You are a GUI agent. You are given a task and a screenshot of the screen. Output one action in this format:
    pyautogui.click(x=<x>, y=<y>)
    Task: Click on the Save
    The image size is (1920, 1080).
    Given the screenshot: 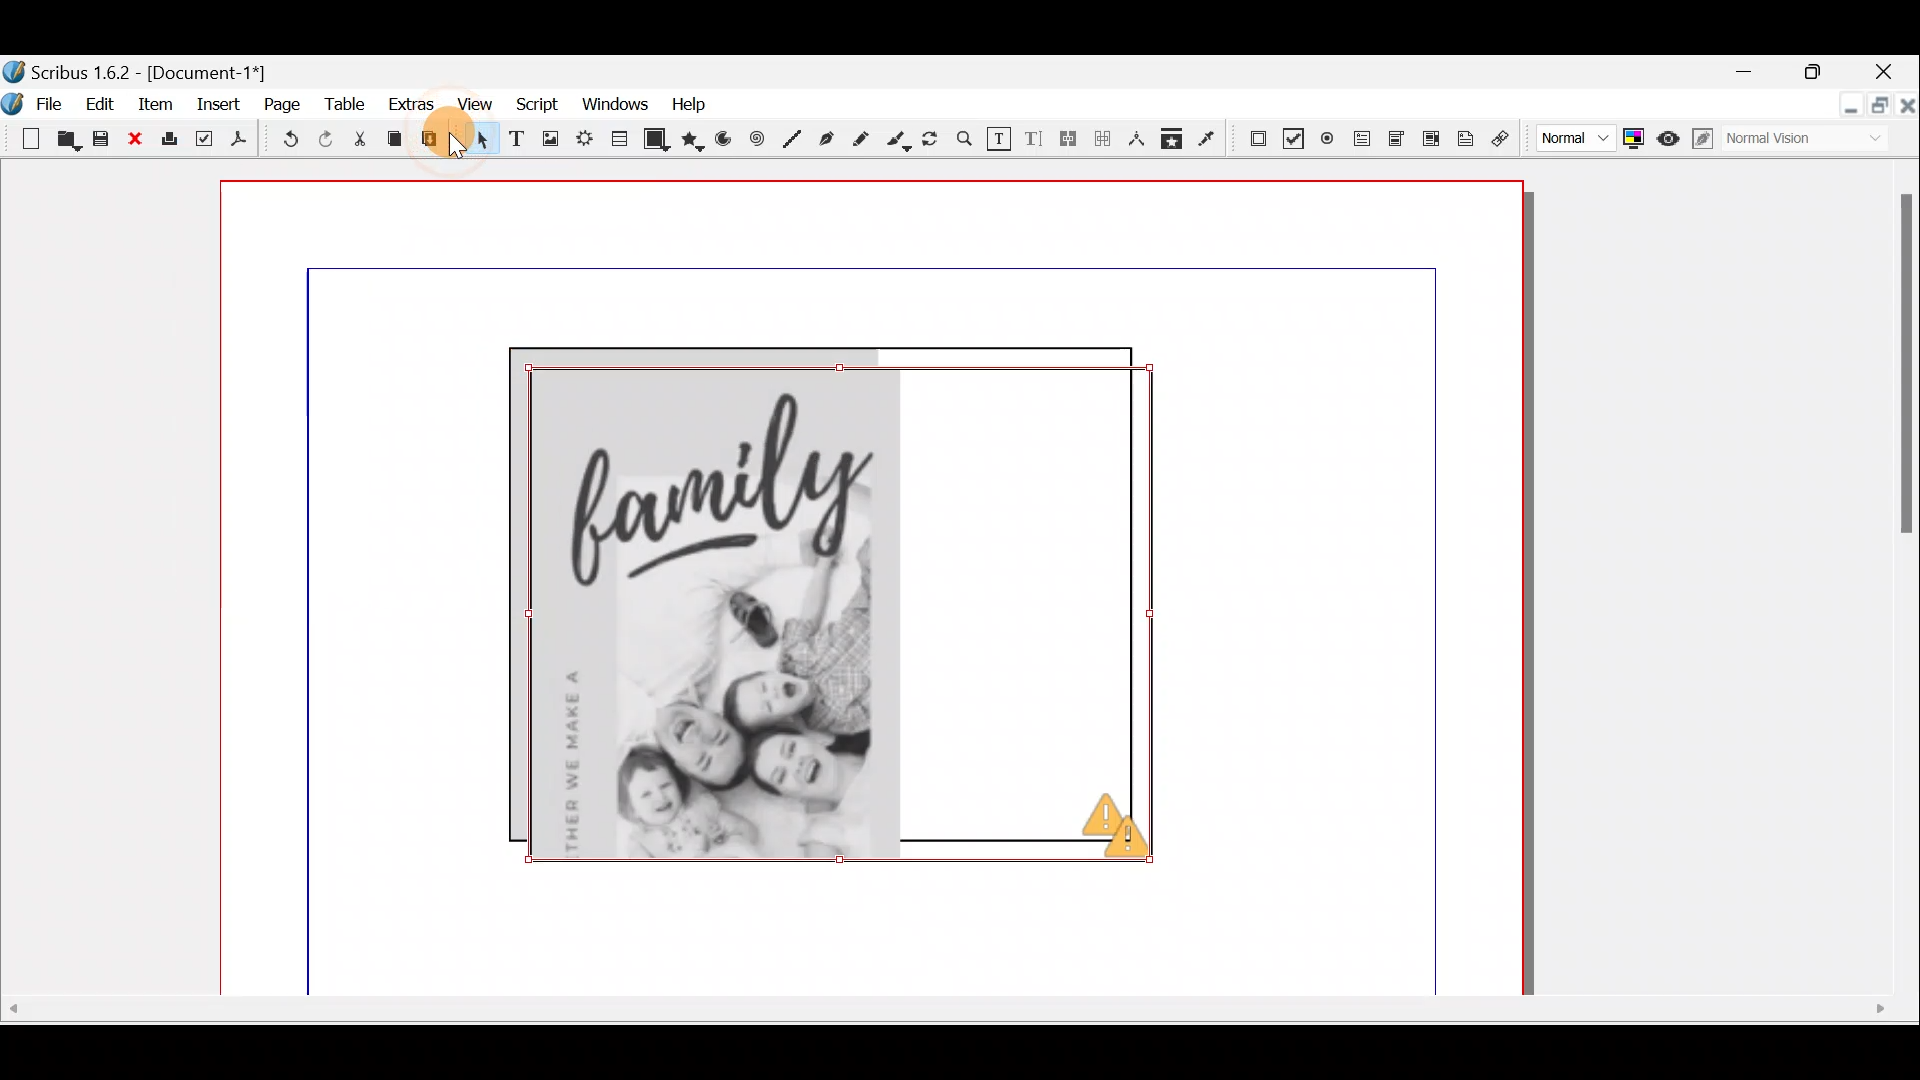 What is the action you would take?
    pyautogui.click(x=101, y=140)
    